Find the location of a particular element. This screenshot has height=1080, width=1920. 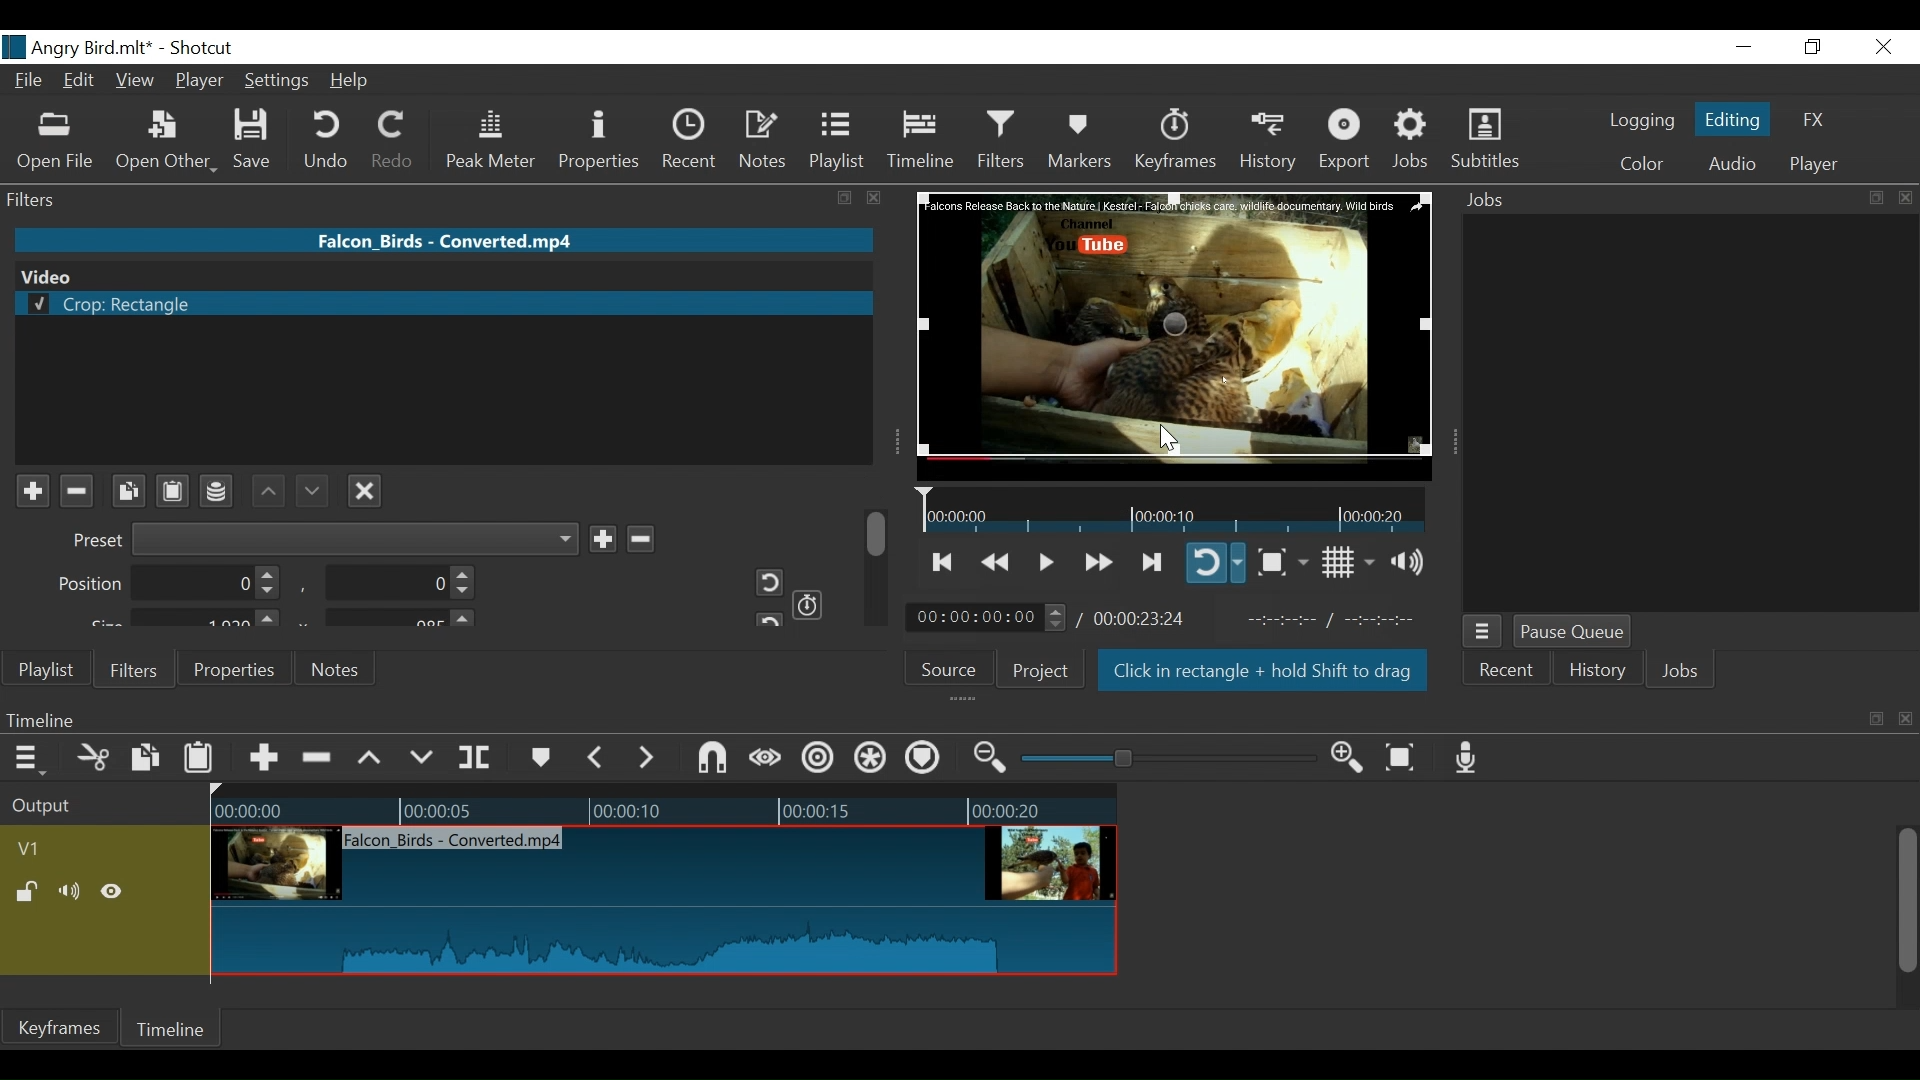

Skip to the previous point is located at coordinates (944, 562).